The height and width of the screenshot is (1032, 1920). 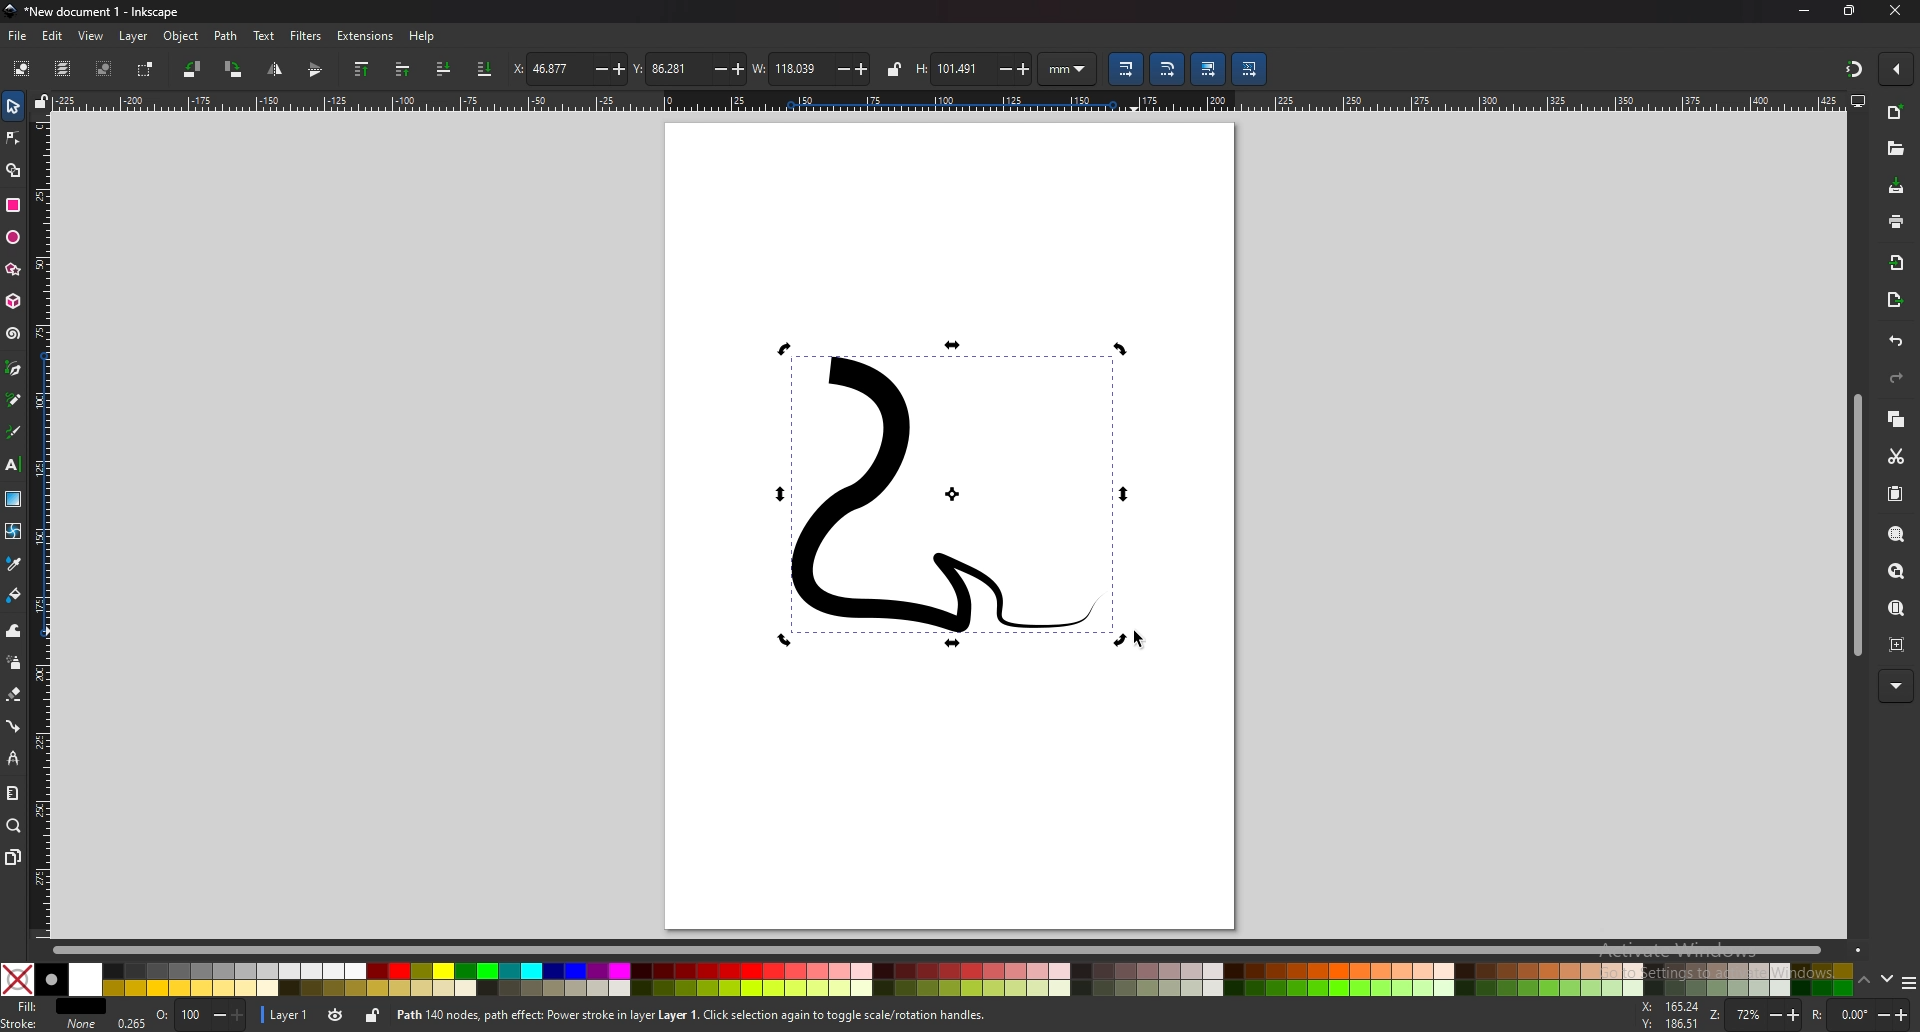 I want to click on move gradient, so click(x=1207, y=69).